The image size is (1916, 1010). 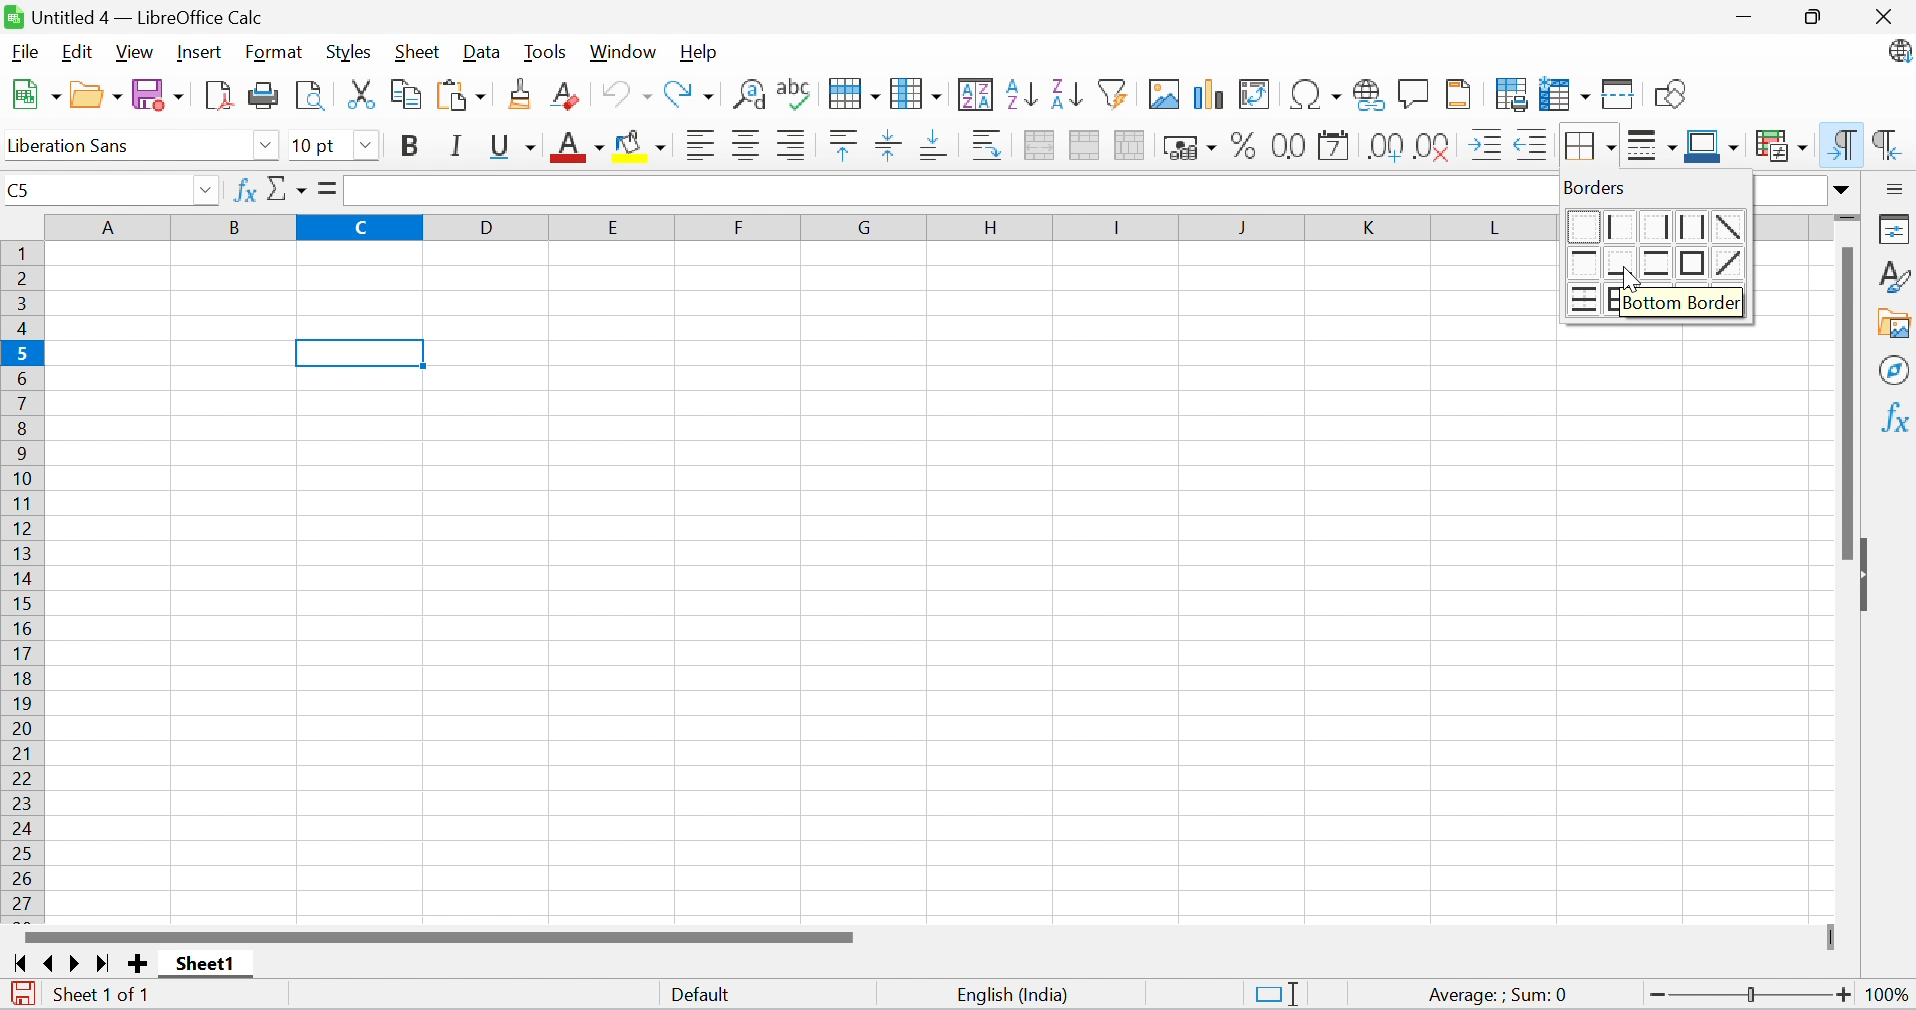 I want to click on Function wizard, so click(x=244, y=188).